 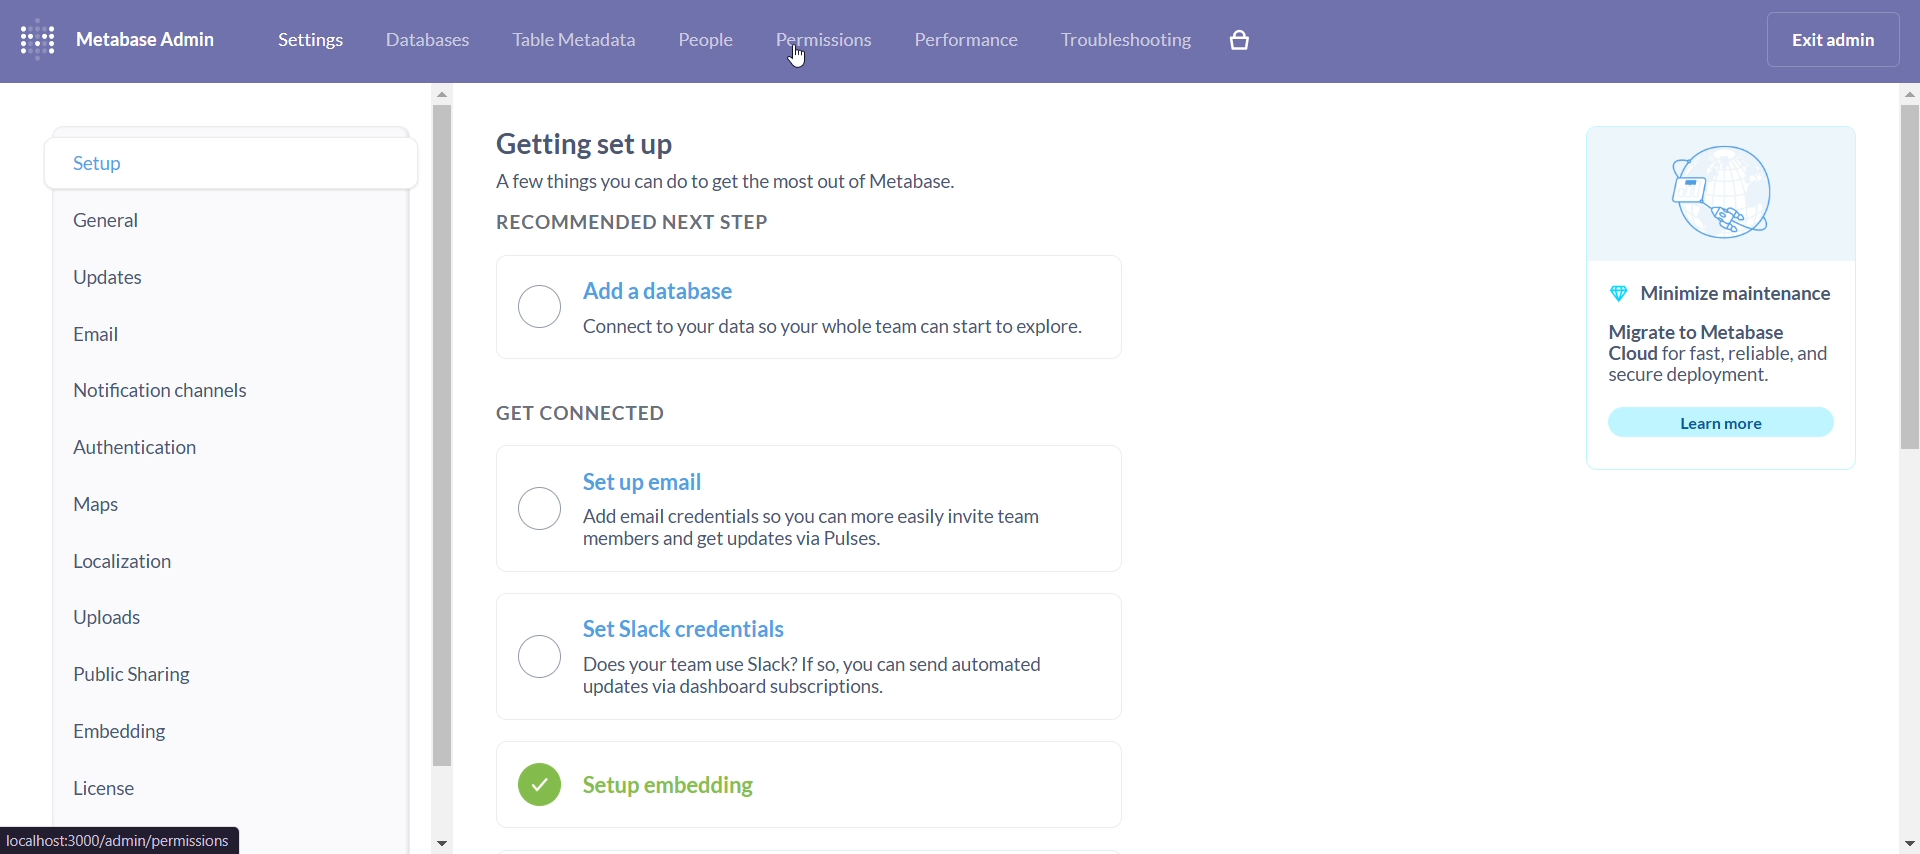 I want to click on performance, so click(x=968, y=45).